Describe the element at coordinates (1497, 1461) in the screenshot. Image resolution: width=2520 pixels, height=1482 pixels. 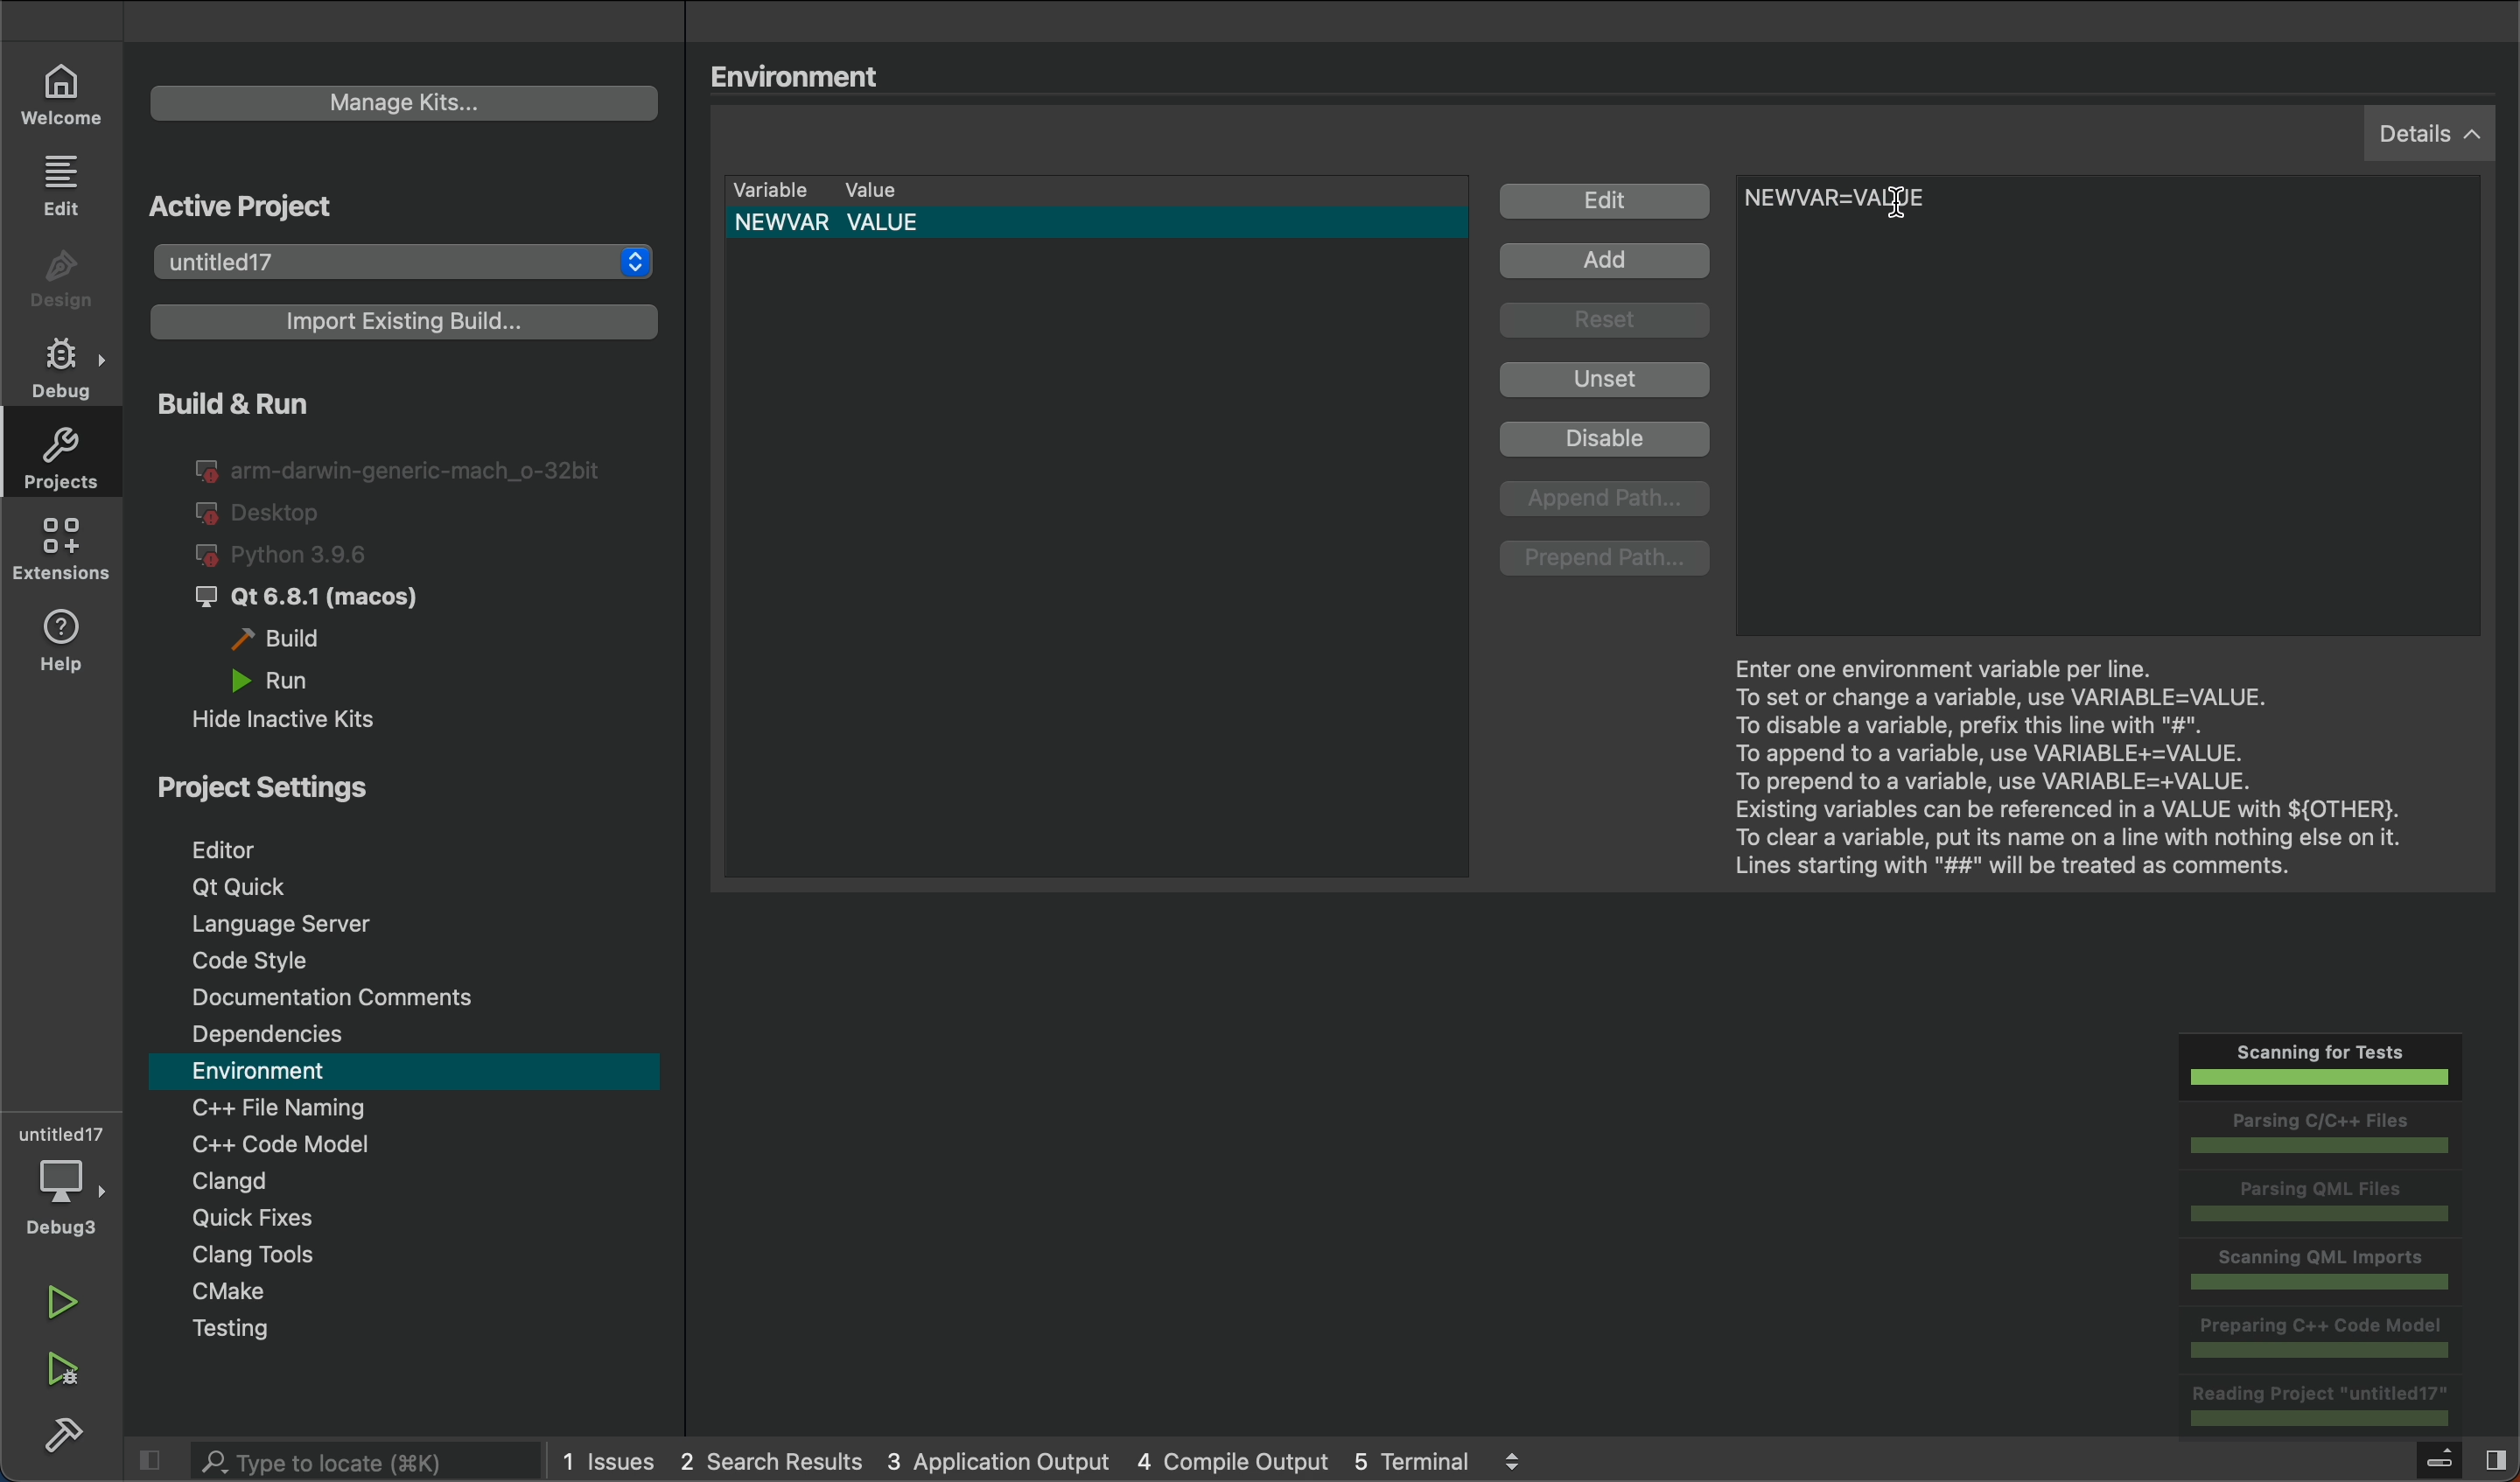
I see `5 terminal` at that location.